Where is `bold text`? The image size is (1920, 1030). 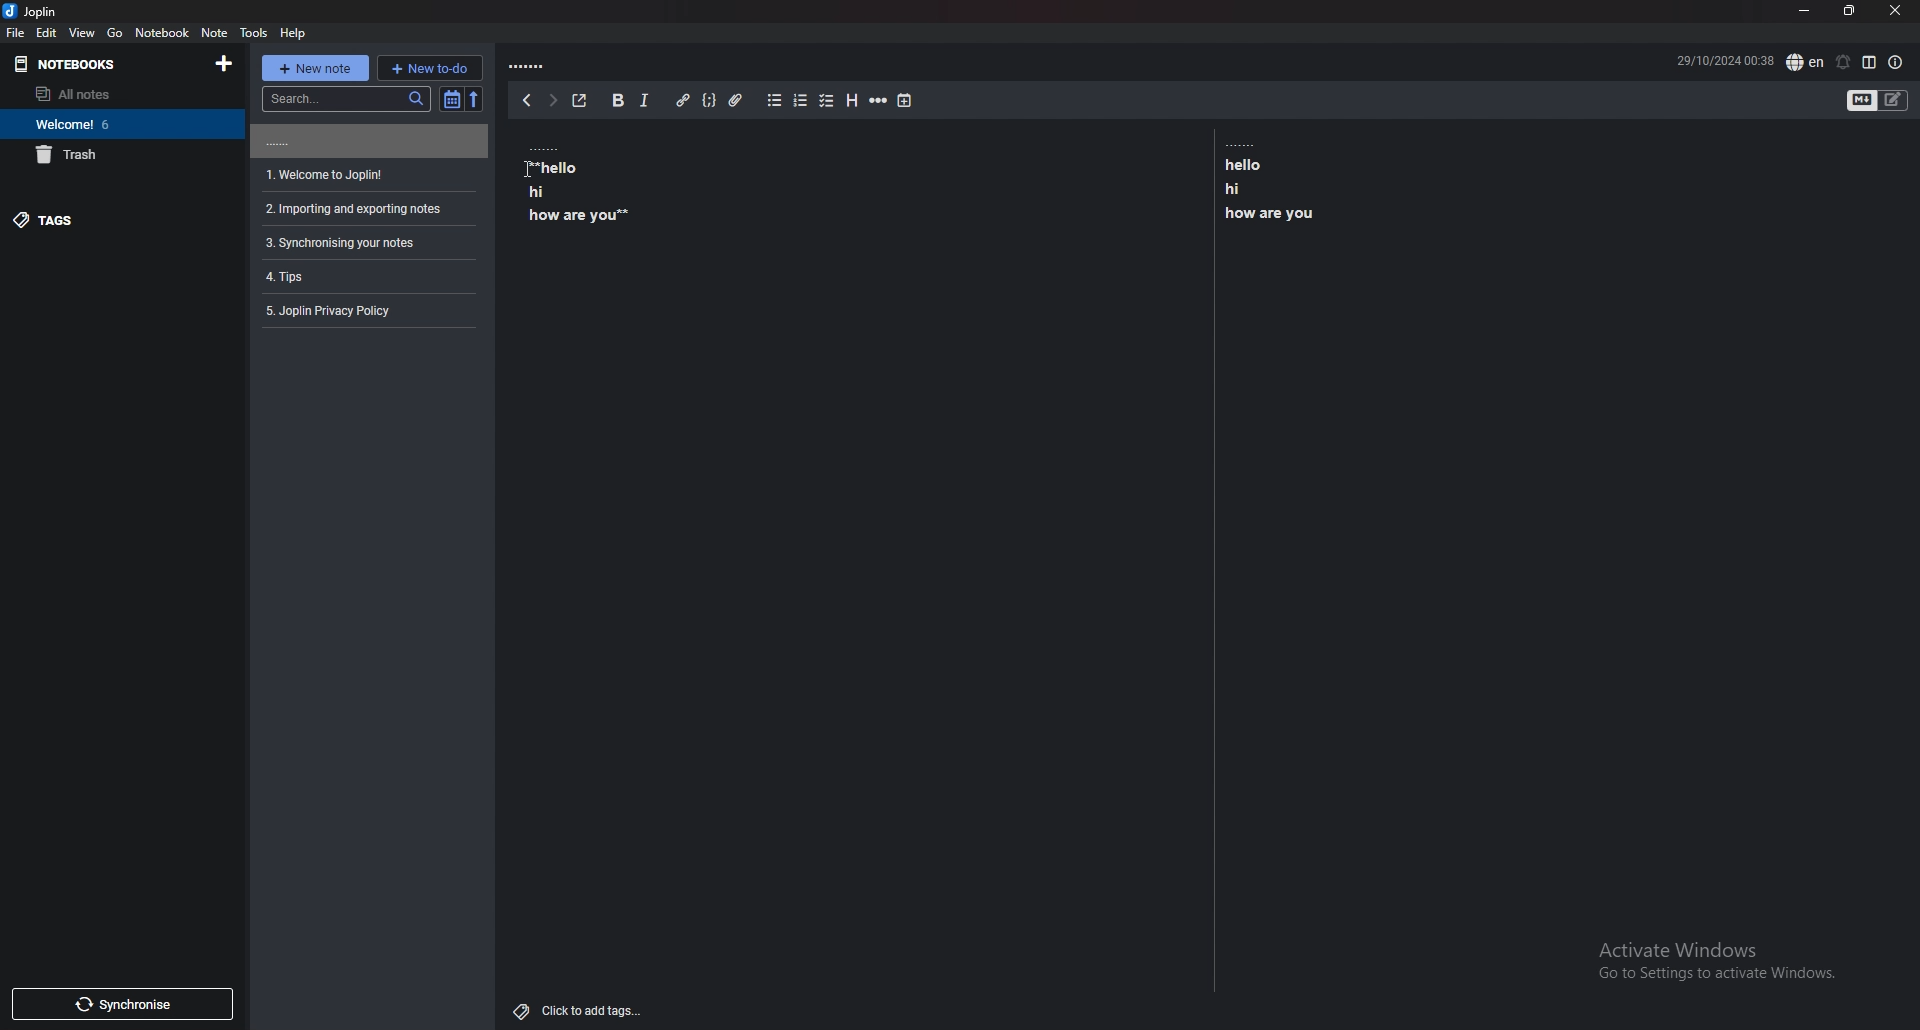
bold text is located at coordinates (1275, 189).